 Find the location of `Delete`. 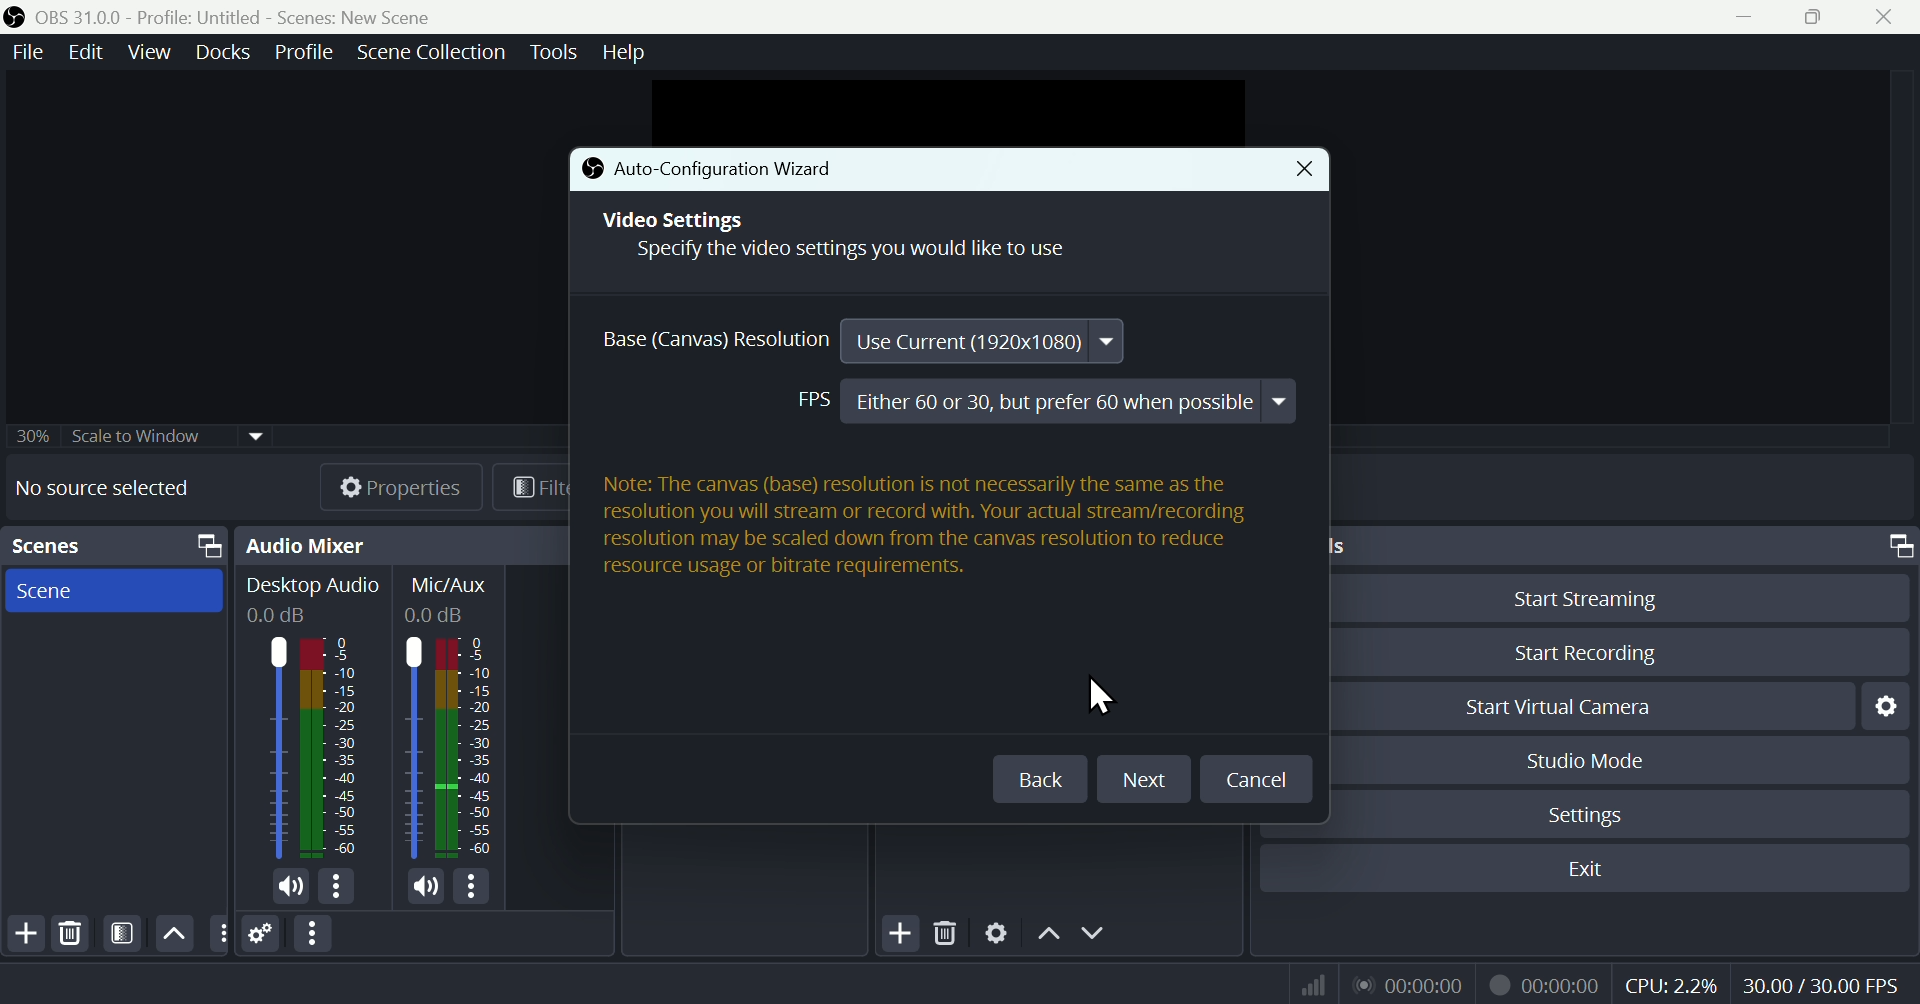

Delete is located at coordinates (946, 929).